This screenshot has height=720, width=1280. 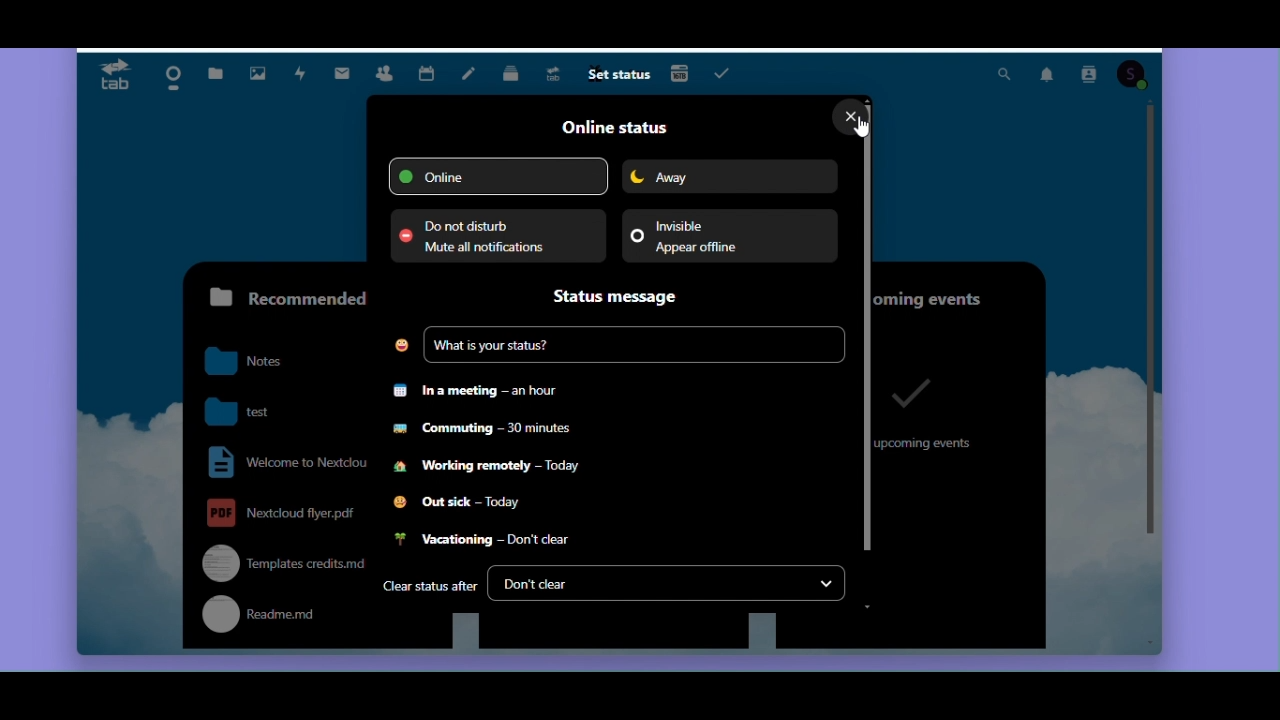 I want to click on Contact search, so click(x=1088, y=76).